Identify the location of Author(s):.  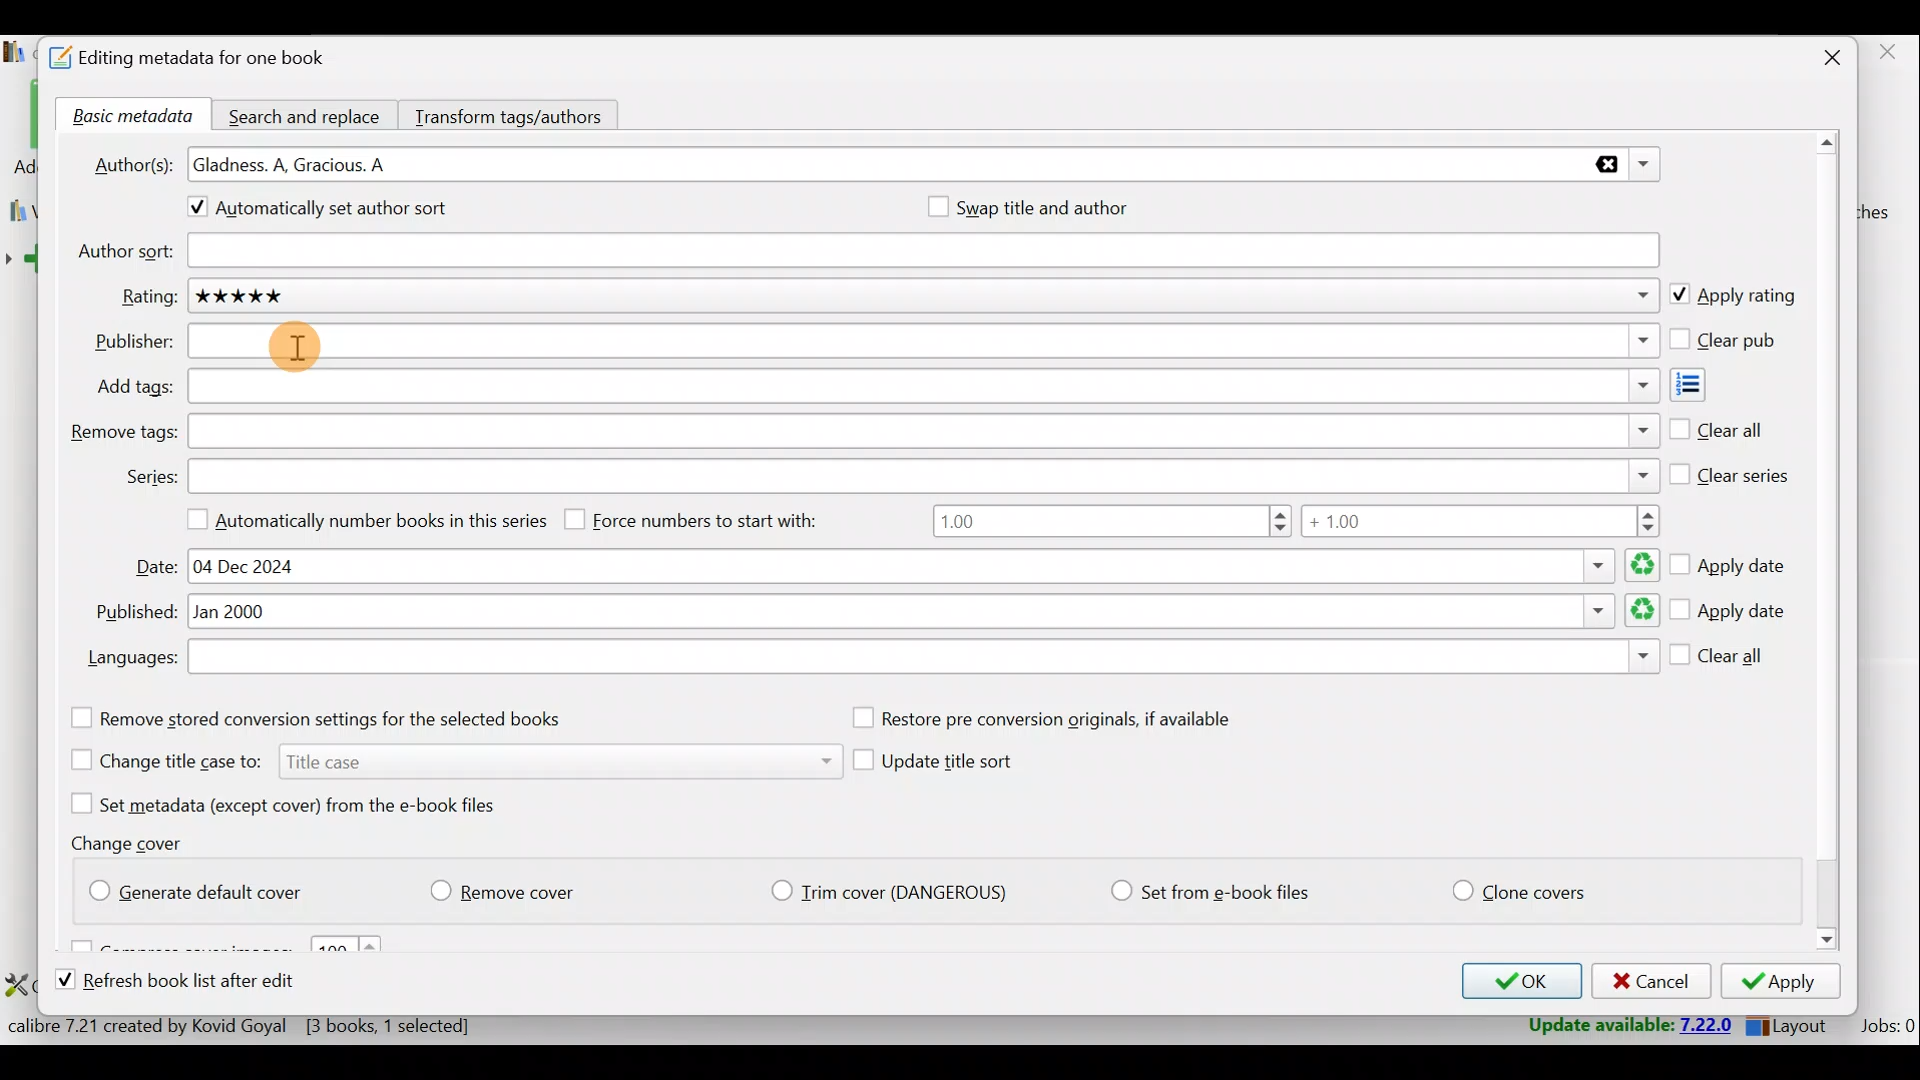
(133, 162).